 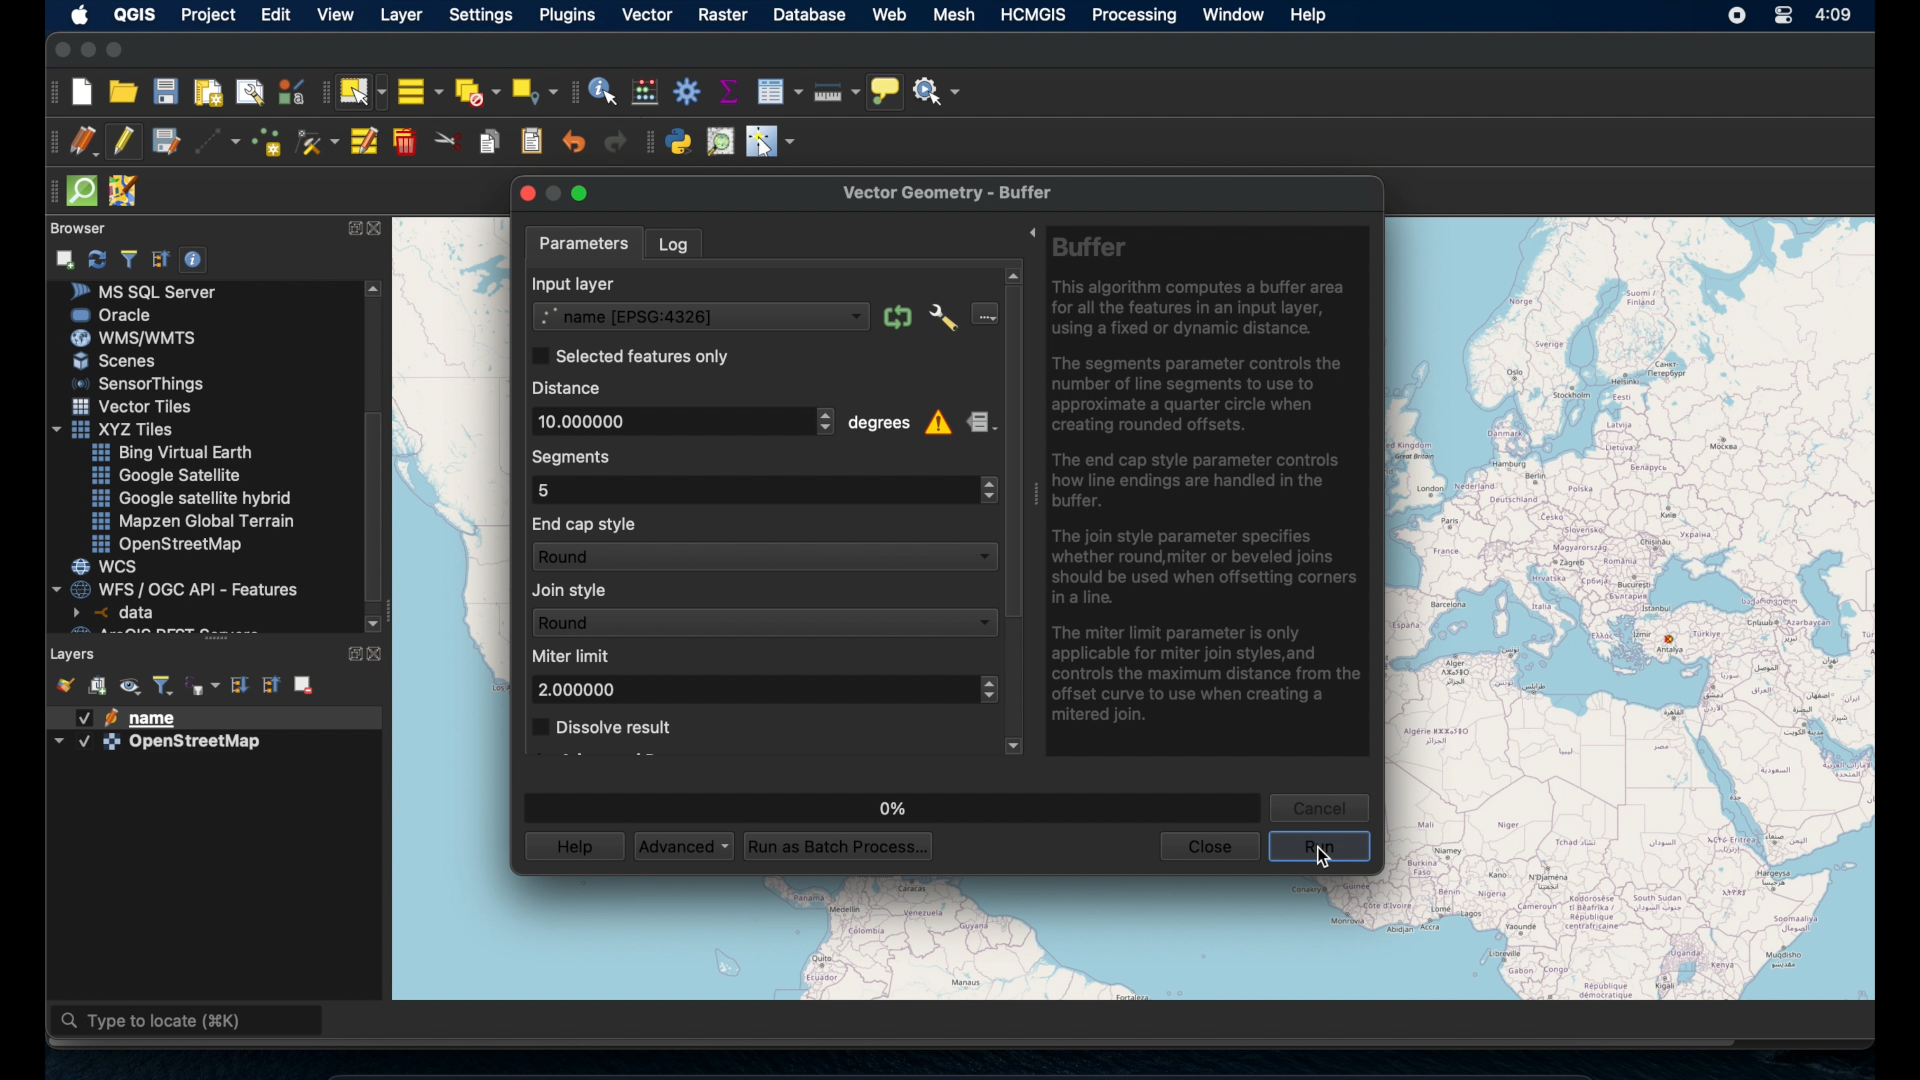 I want to click on measure line, so click(x=835, y=93).